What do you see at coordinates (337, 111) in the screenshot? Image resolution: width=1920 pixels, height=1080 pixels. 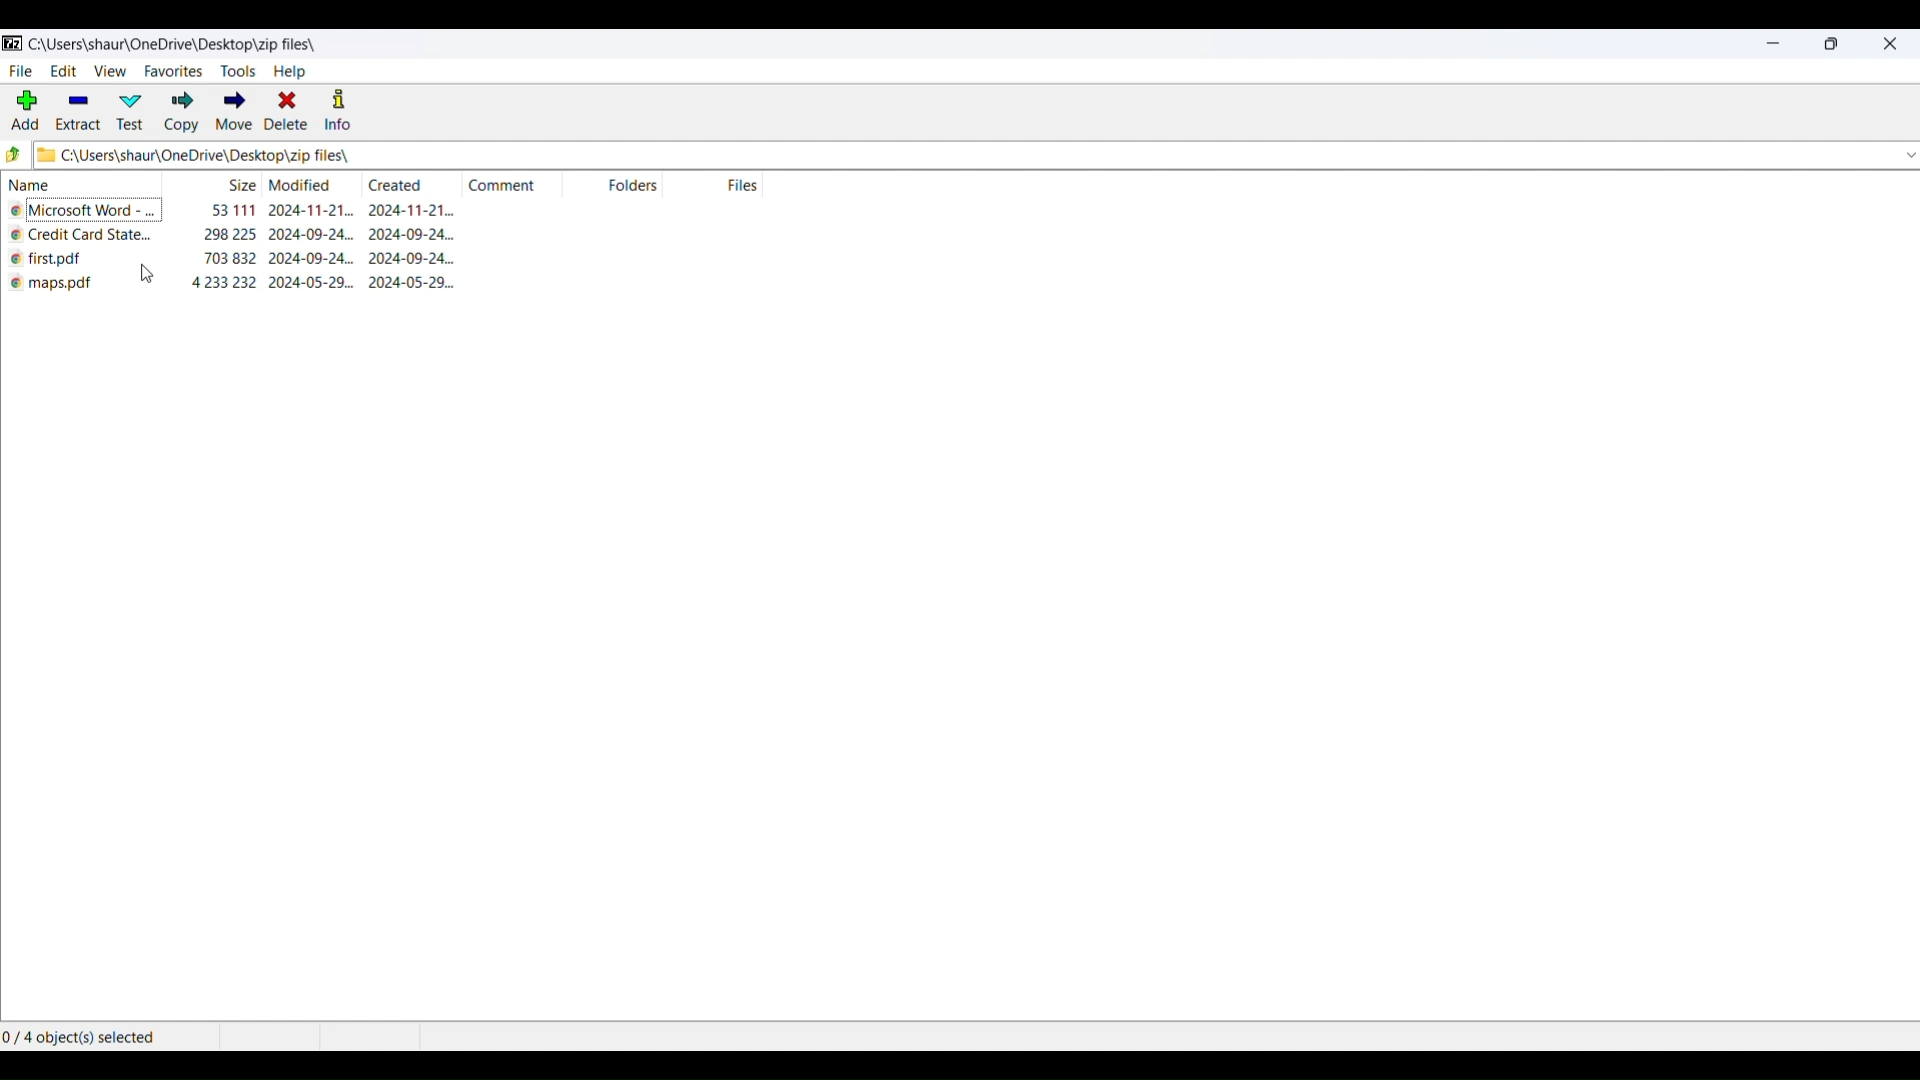 I see `info` at bounding box center [337, 111].